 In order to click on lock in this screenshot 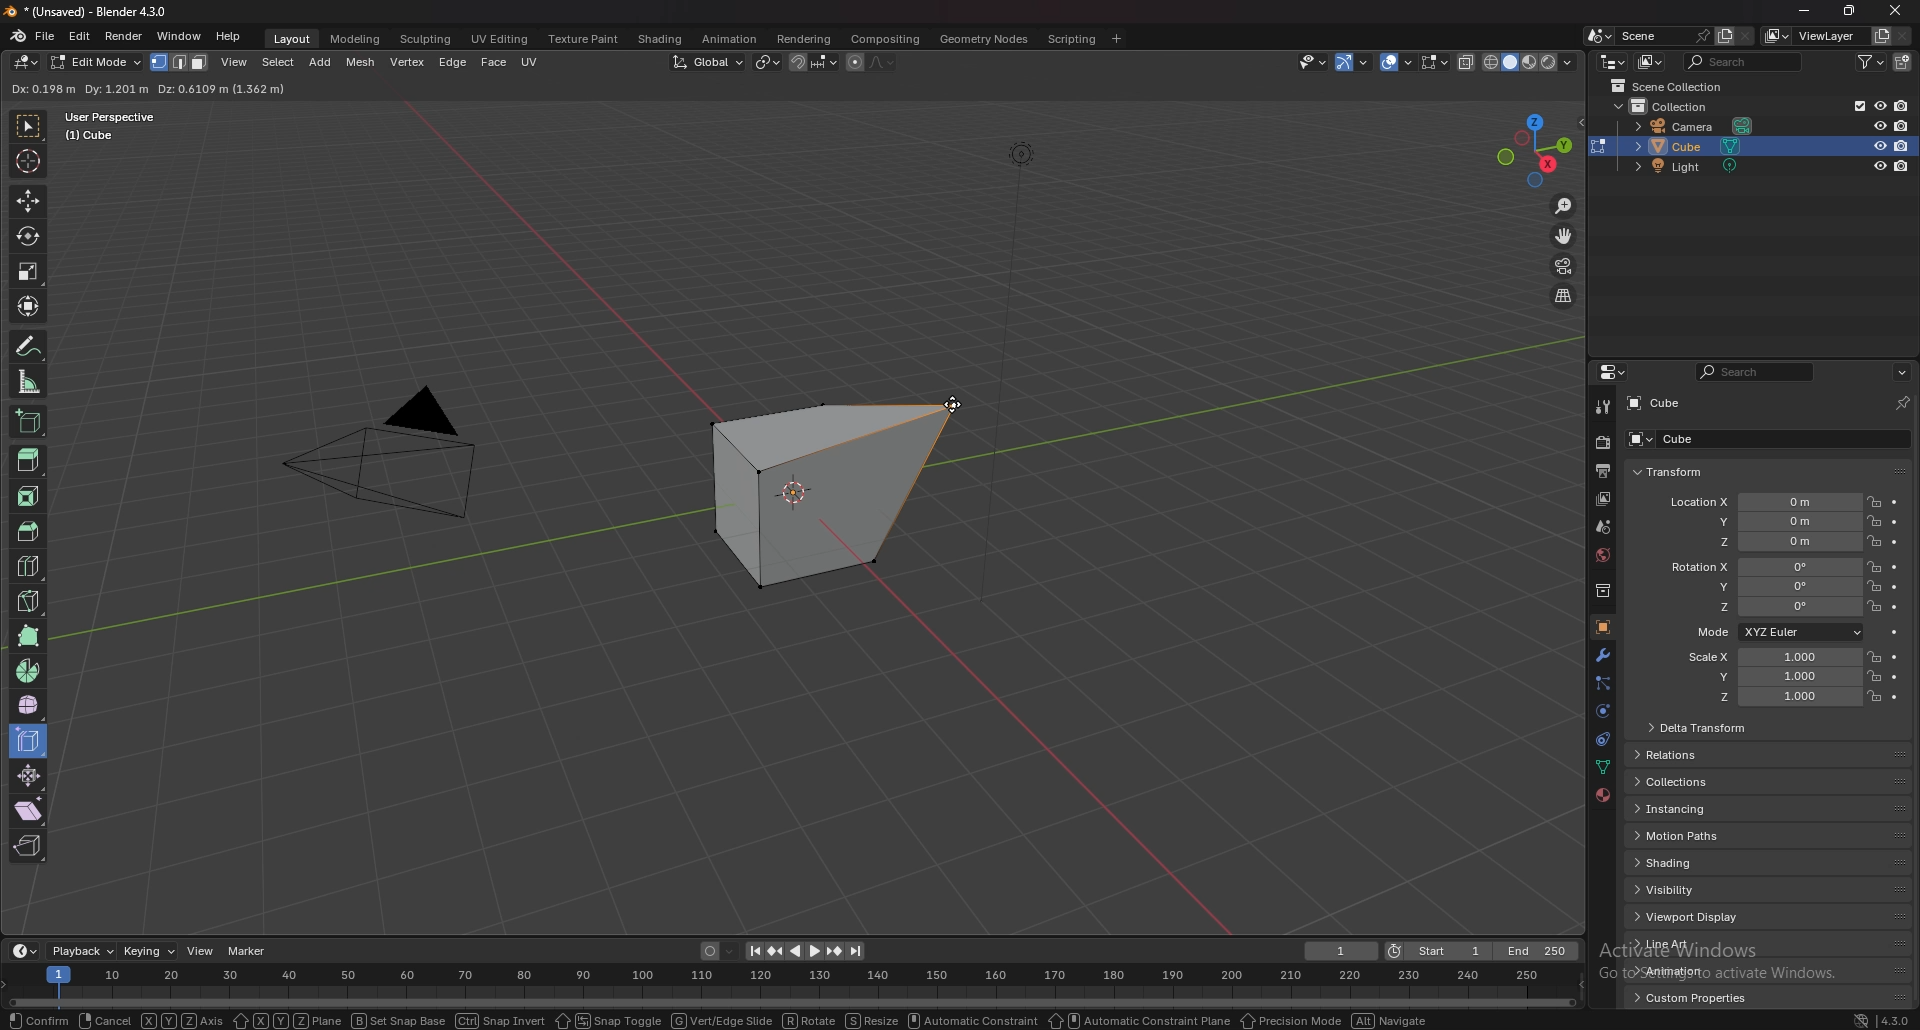, I will do `click(1874, 675)`.